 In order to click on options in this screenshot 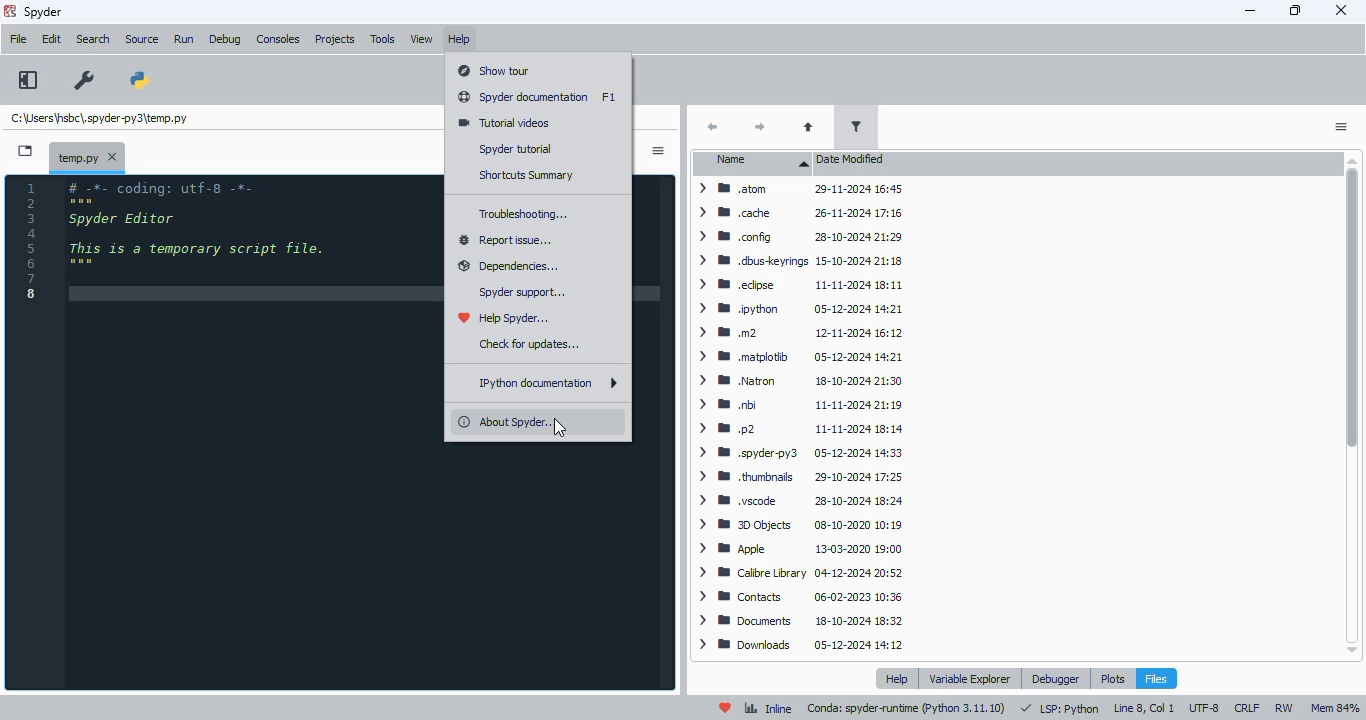, I will do `click(659, 152)`.